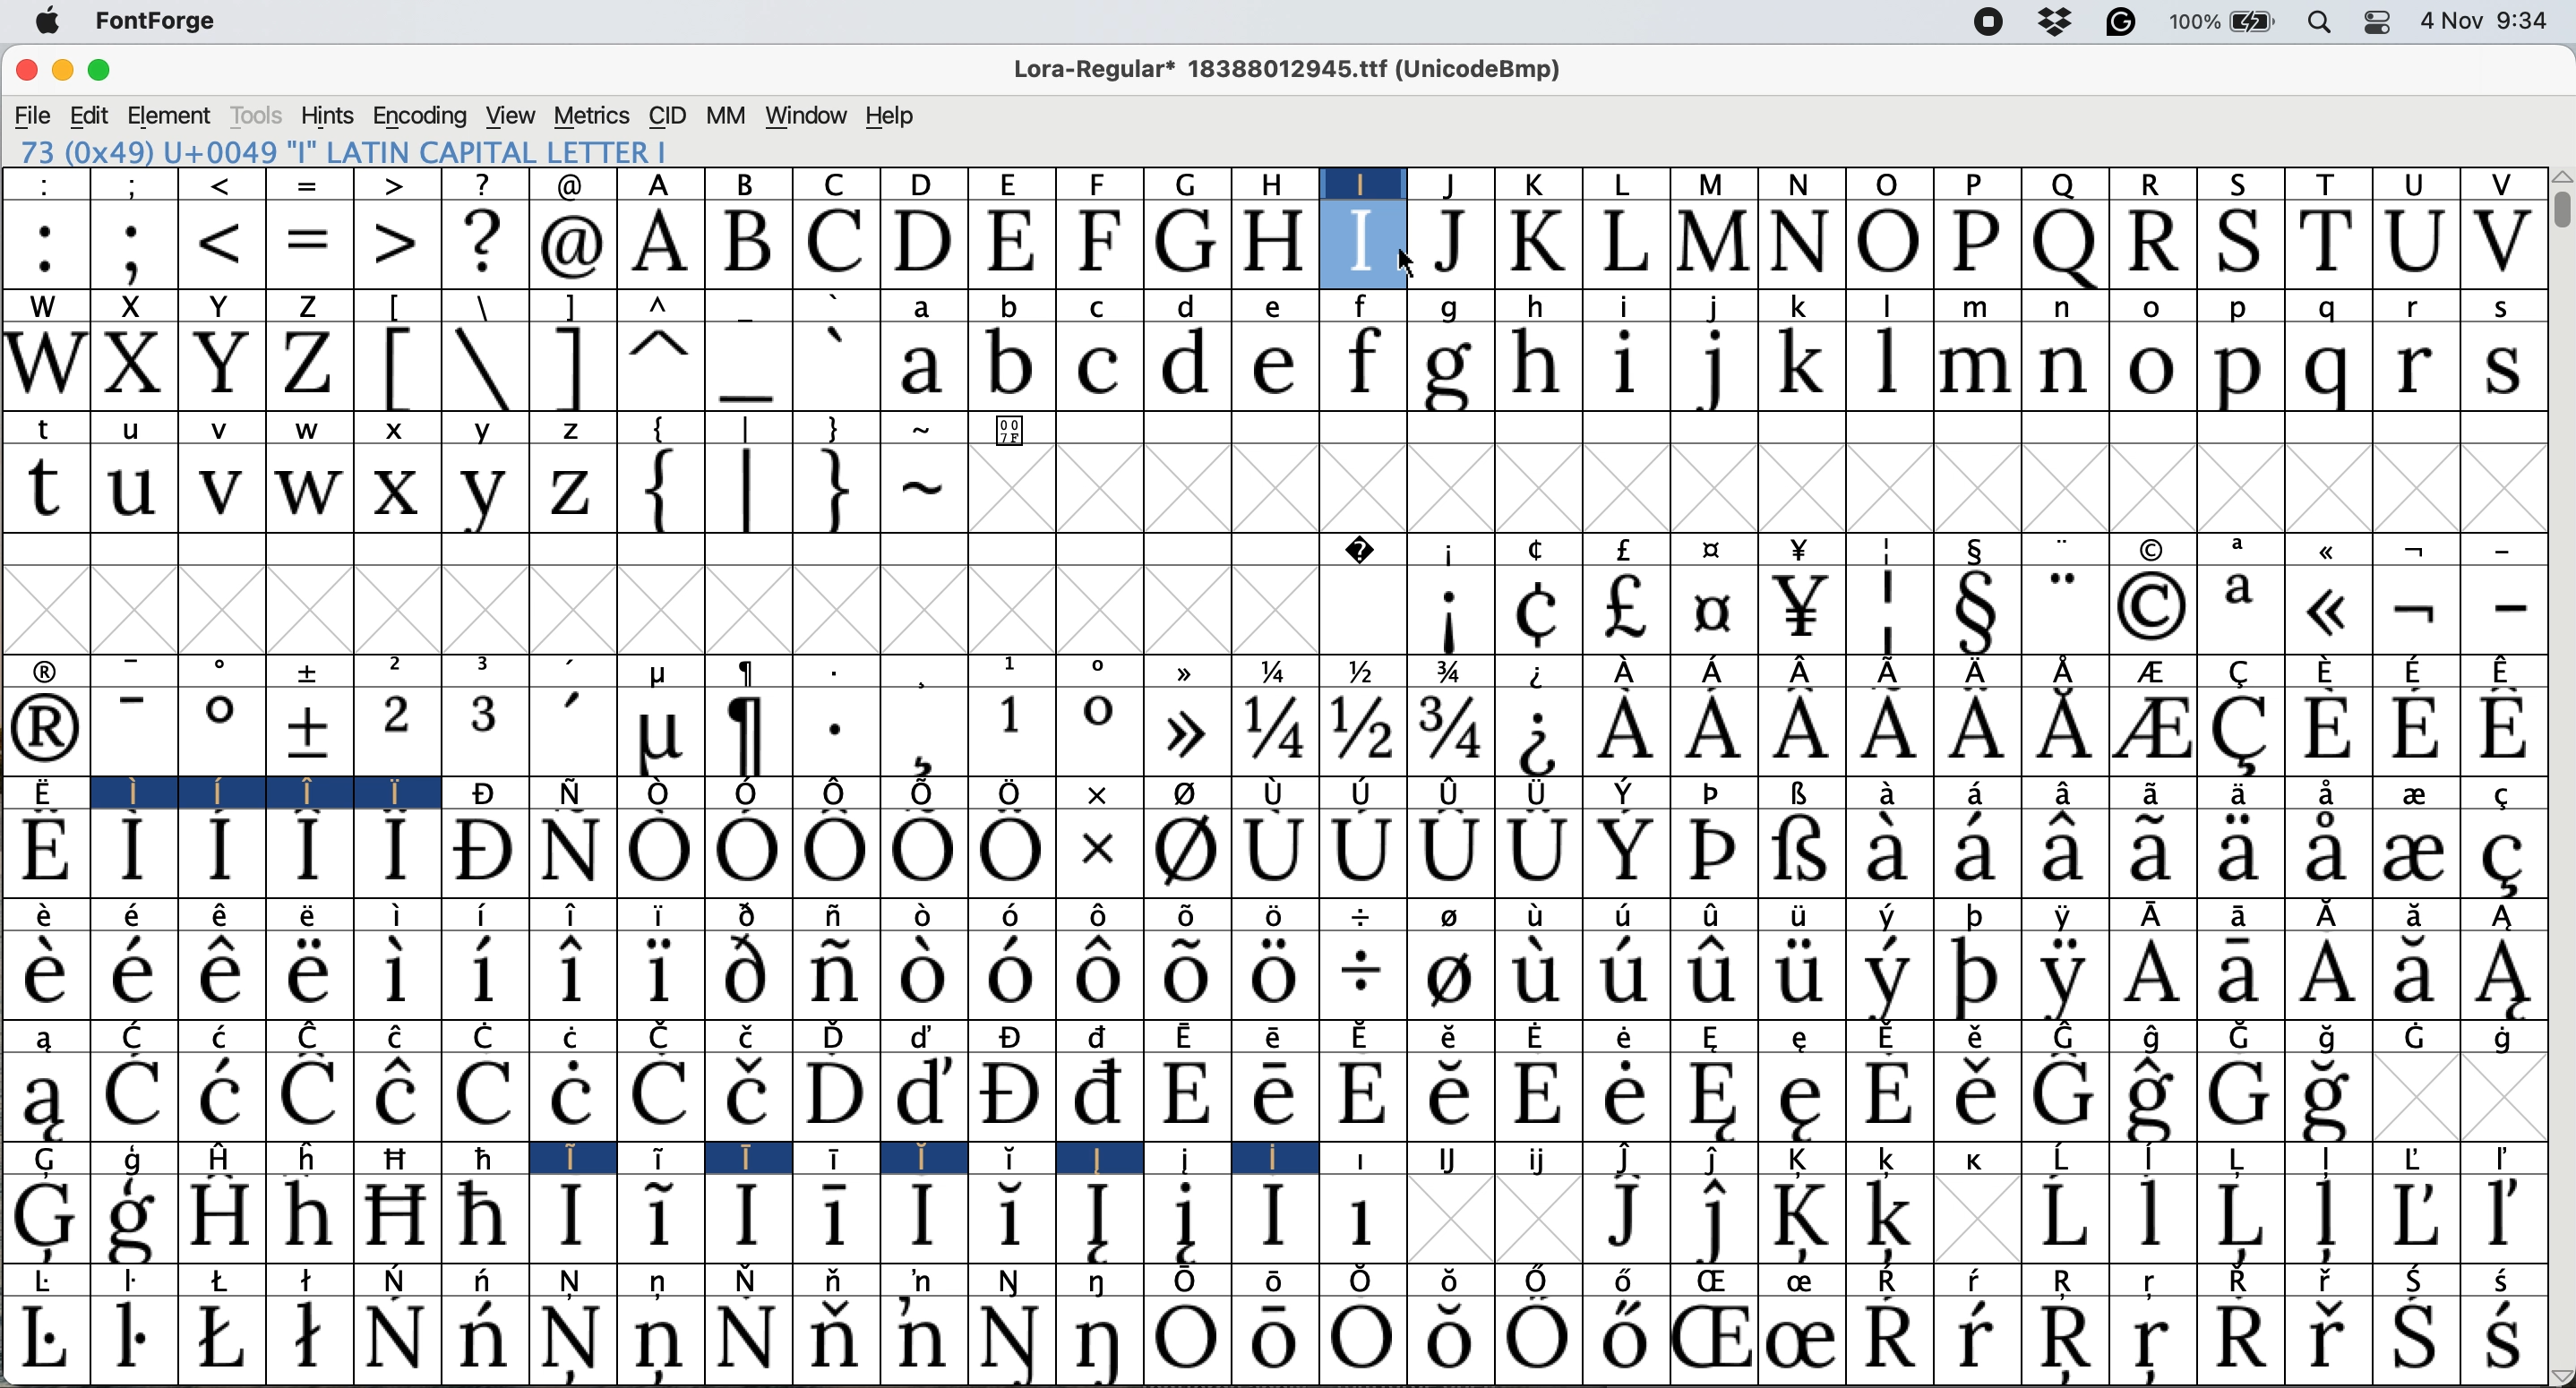  I want to click on Symbol, so click(926, 1215).